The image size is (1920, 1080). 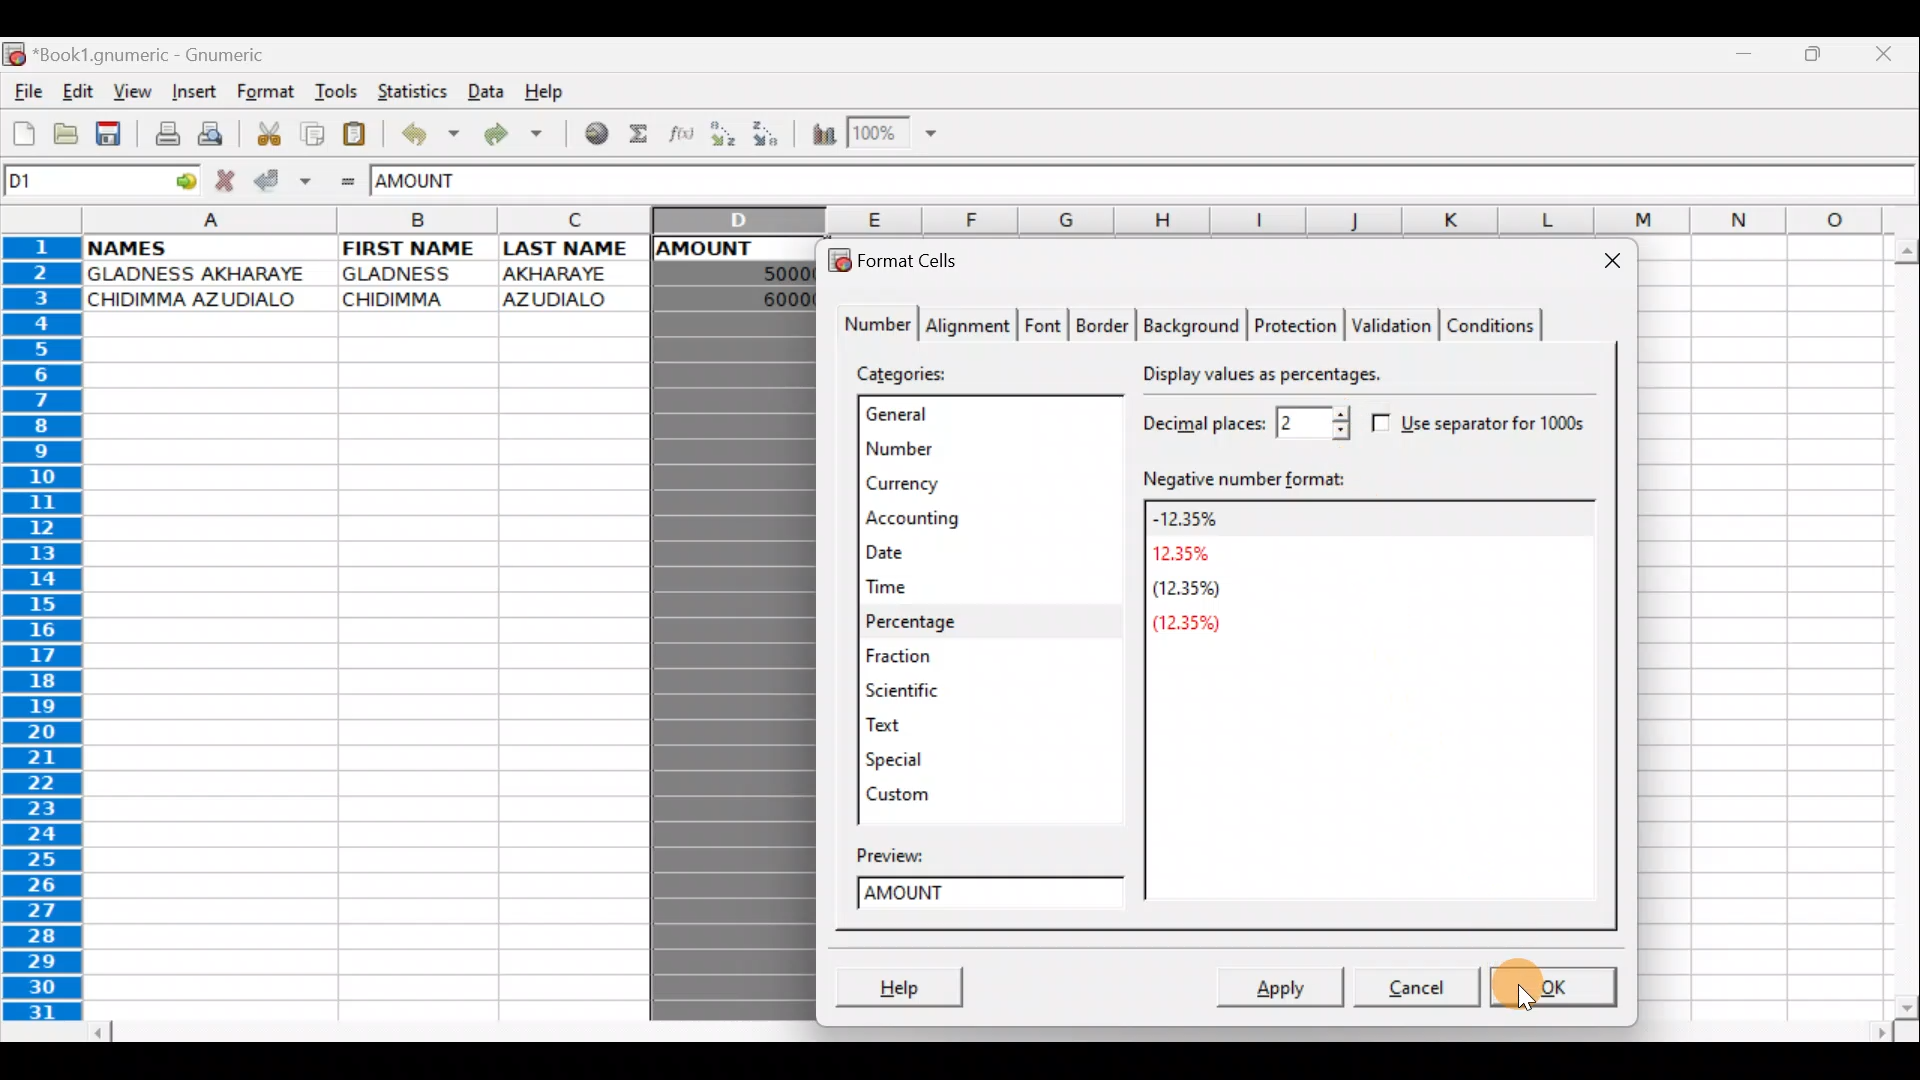 I want to click on Rows, so click(x=50, y=633).